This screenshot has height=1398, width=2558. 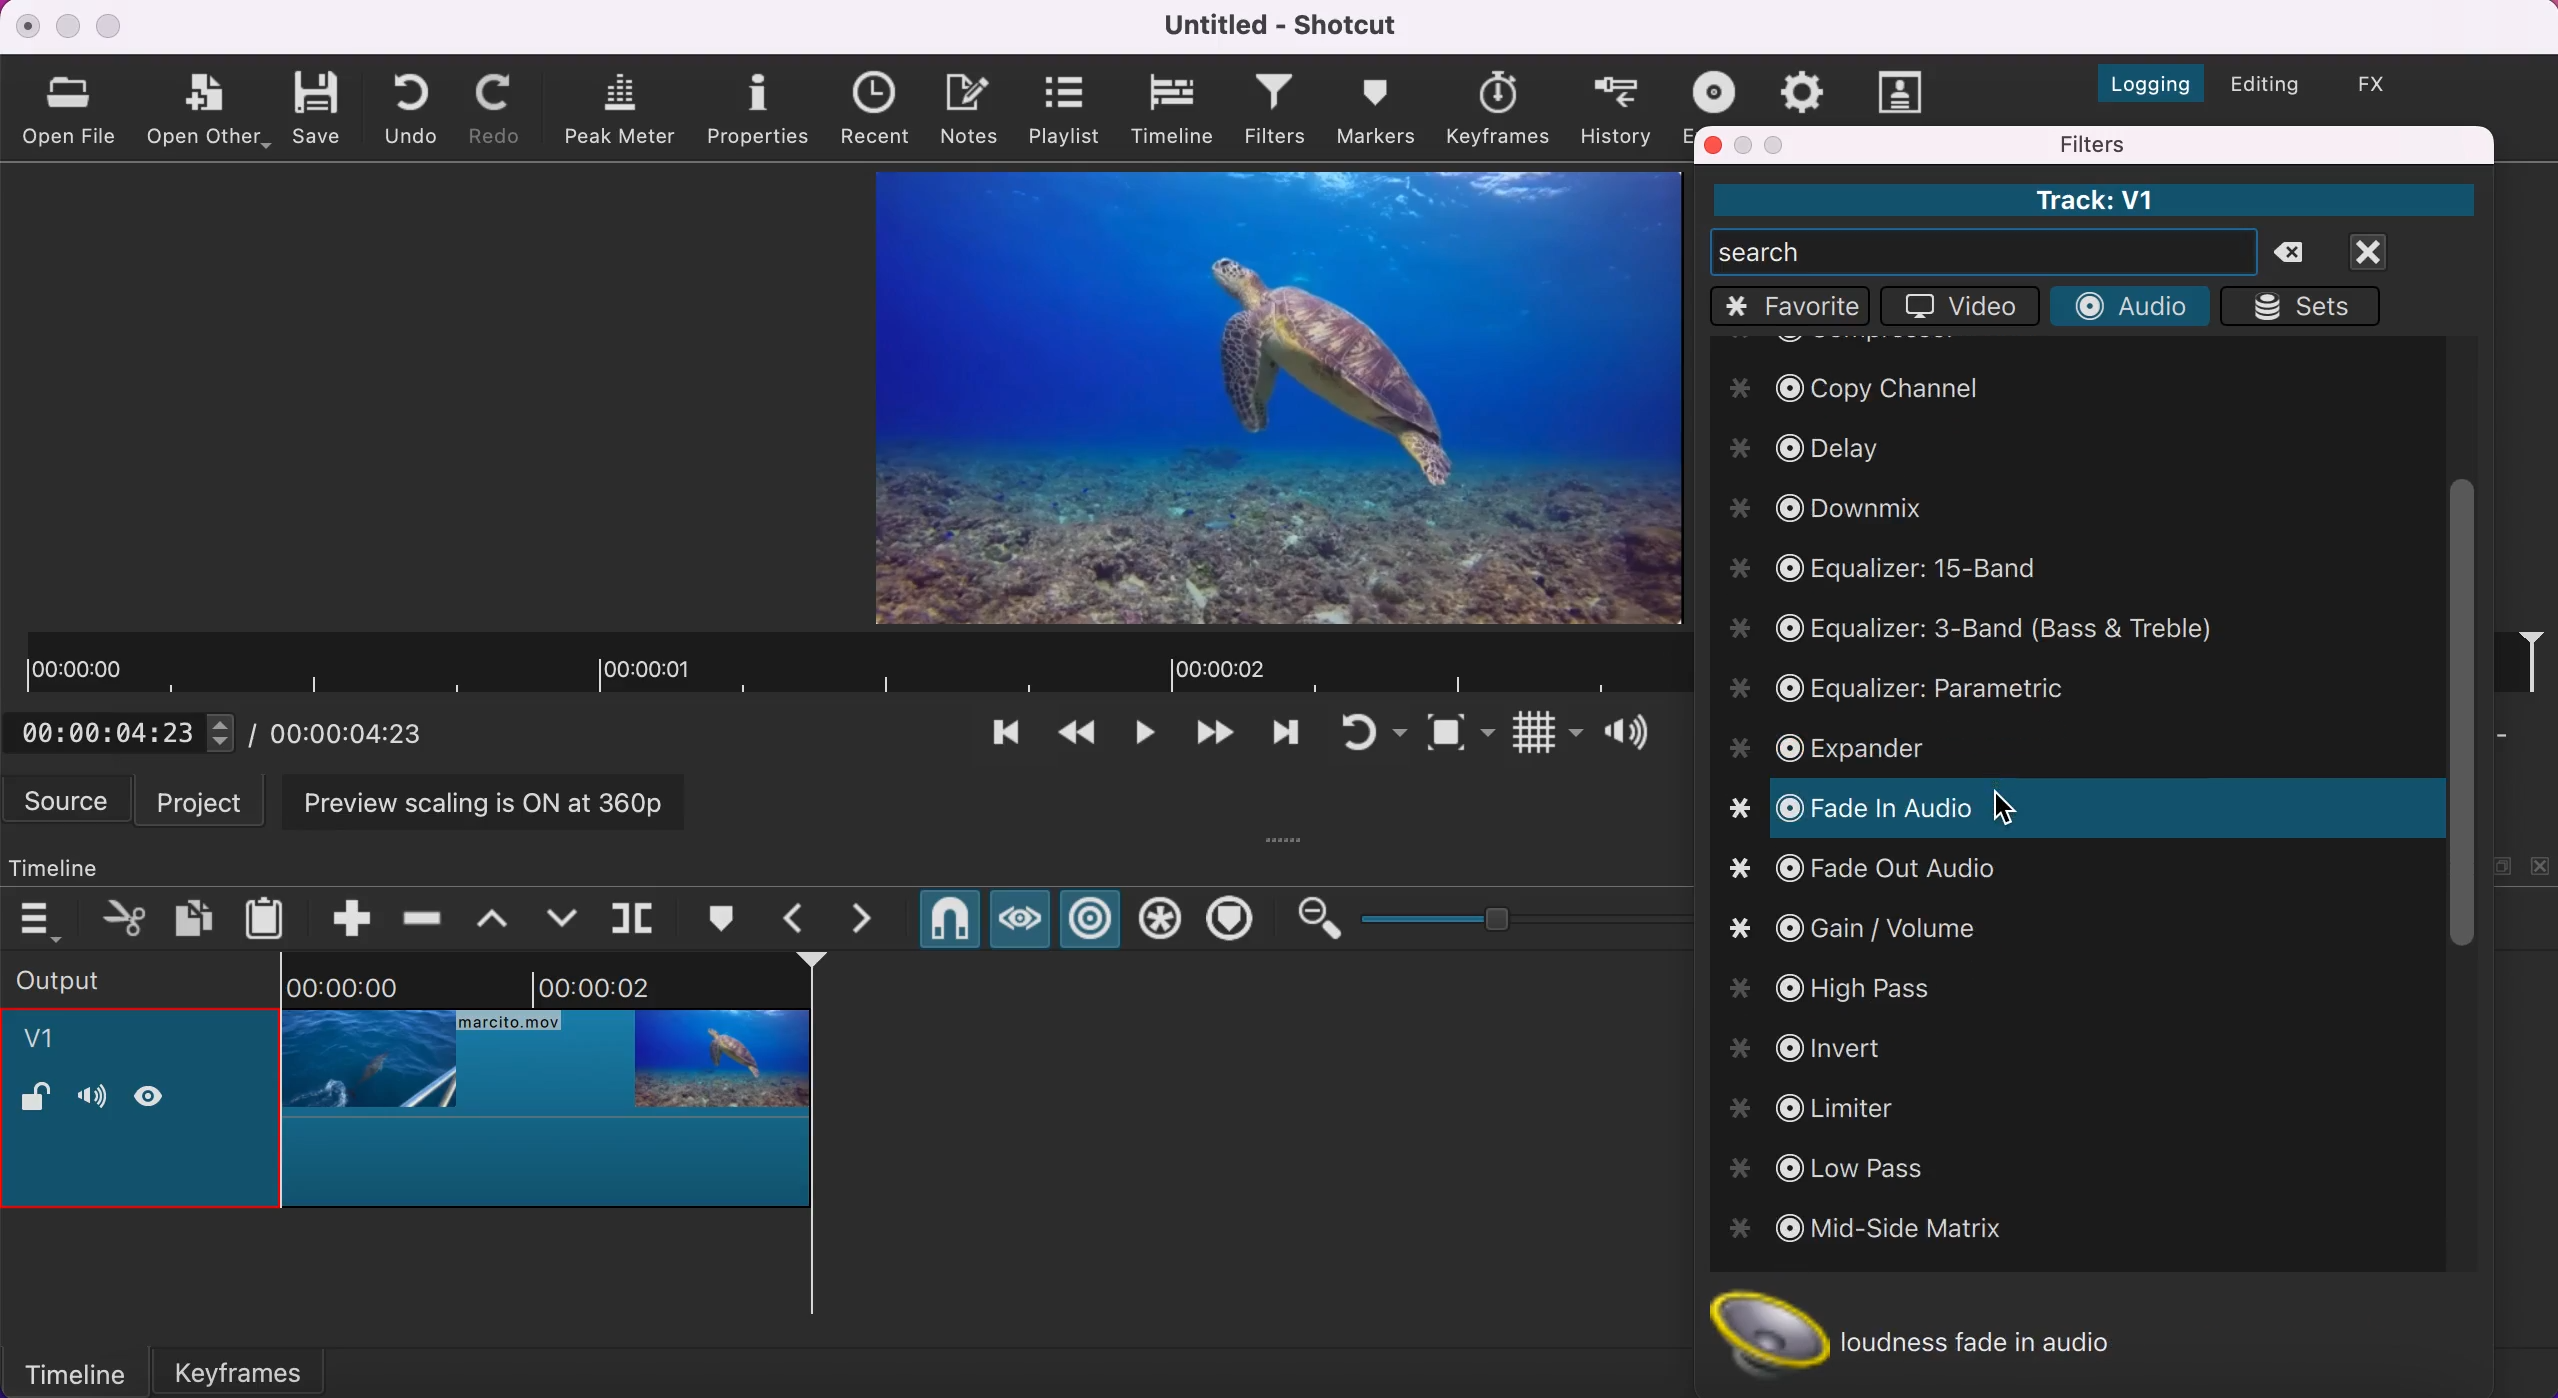 What do you see at coordinates (1779, 144) in the screenshot?
I see `maximize` at bounding box center [1779, 144].